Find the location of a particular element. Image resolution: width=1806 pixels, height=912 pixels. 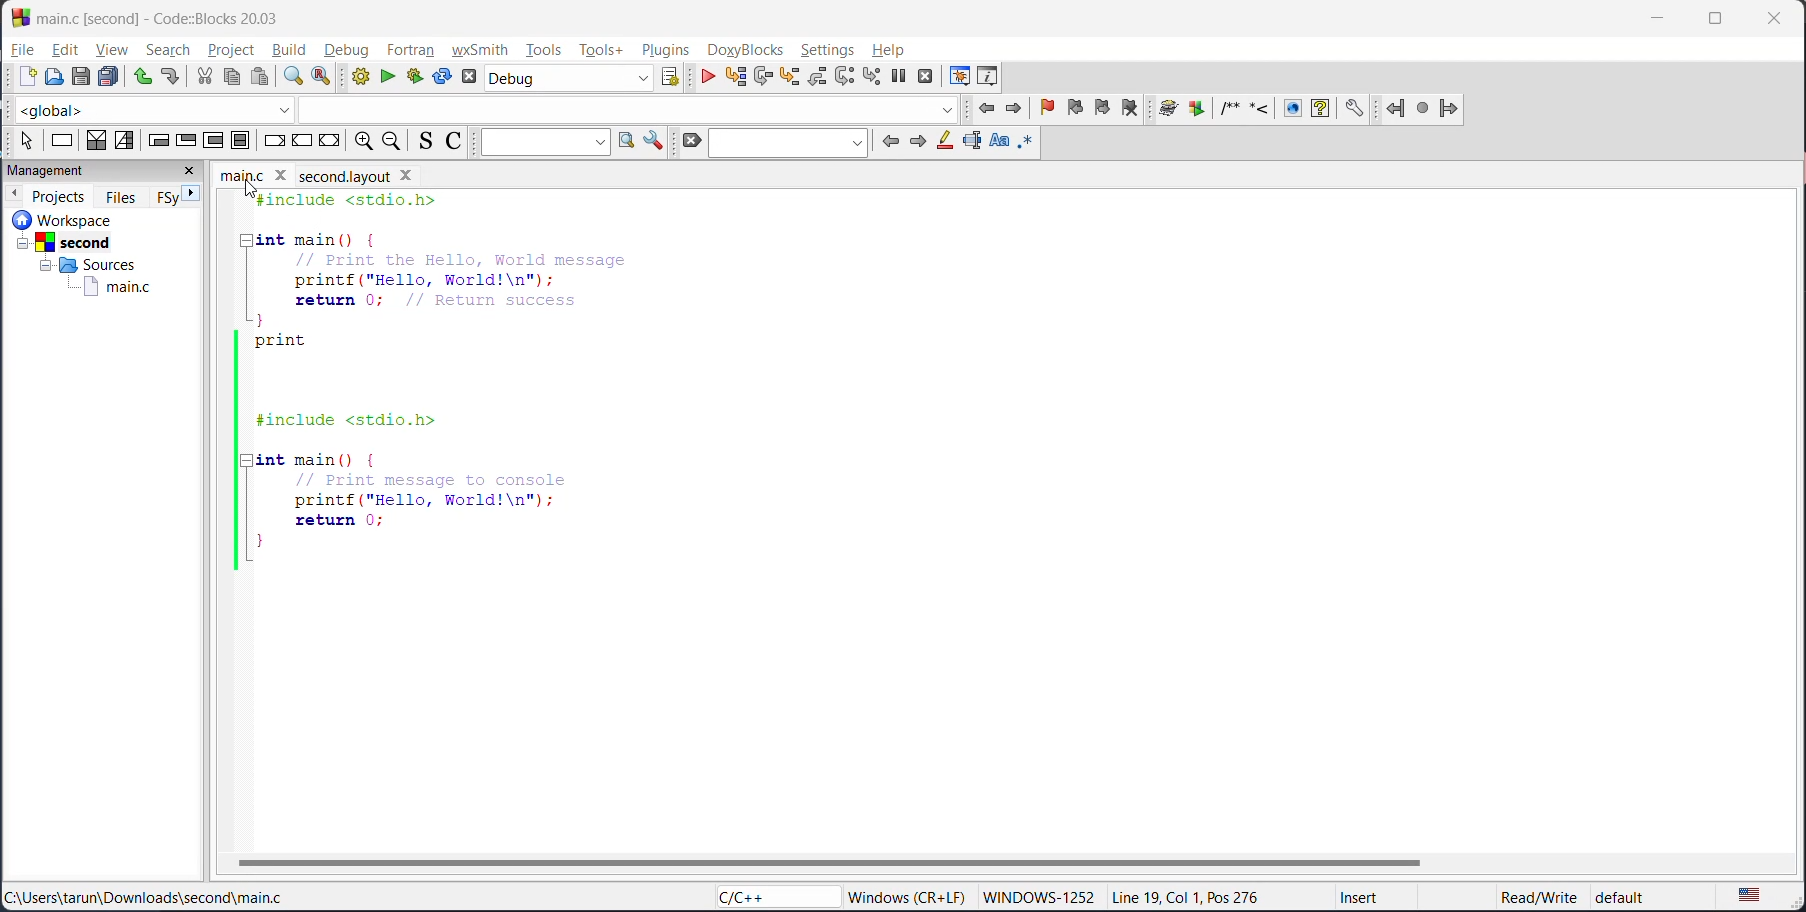

jump forward is located at coordinates (1451, 109).